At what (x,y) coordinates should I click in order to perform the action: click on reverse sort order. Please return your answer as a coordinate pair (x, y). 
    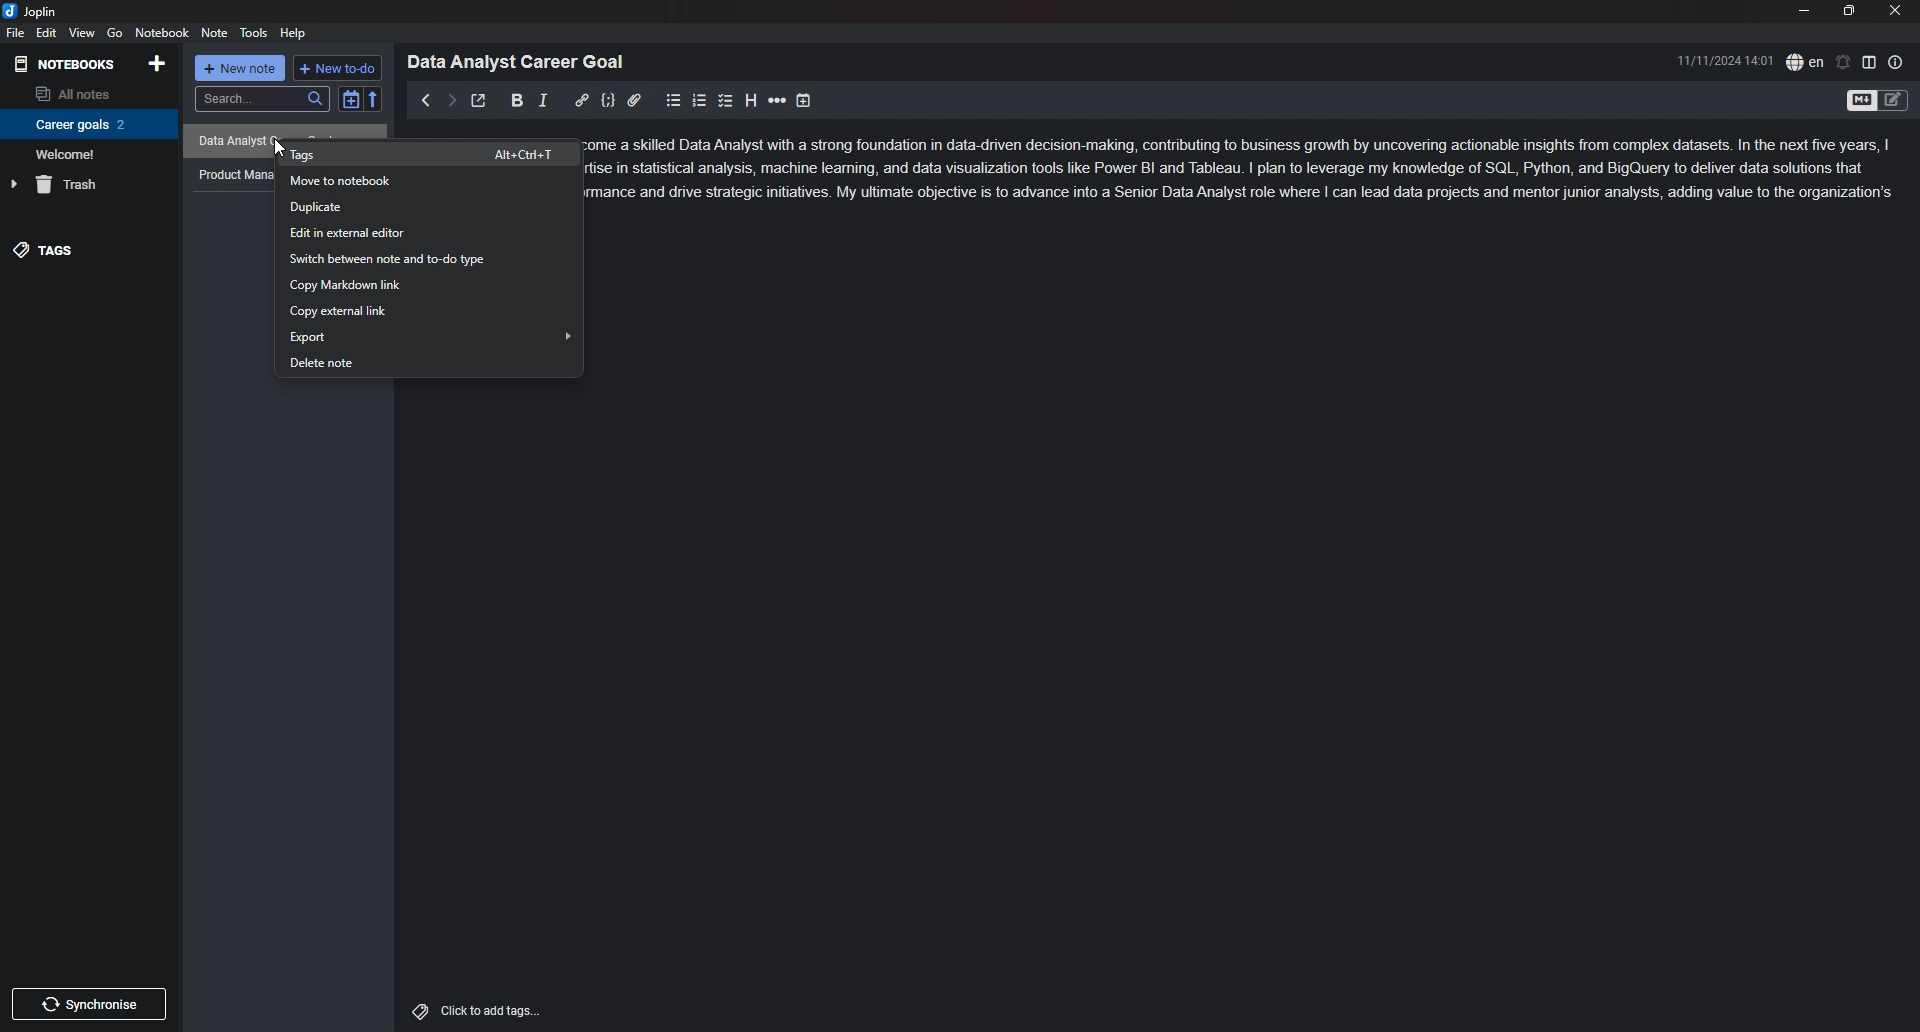
    Looking at the image, I should click on (374, 98).